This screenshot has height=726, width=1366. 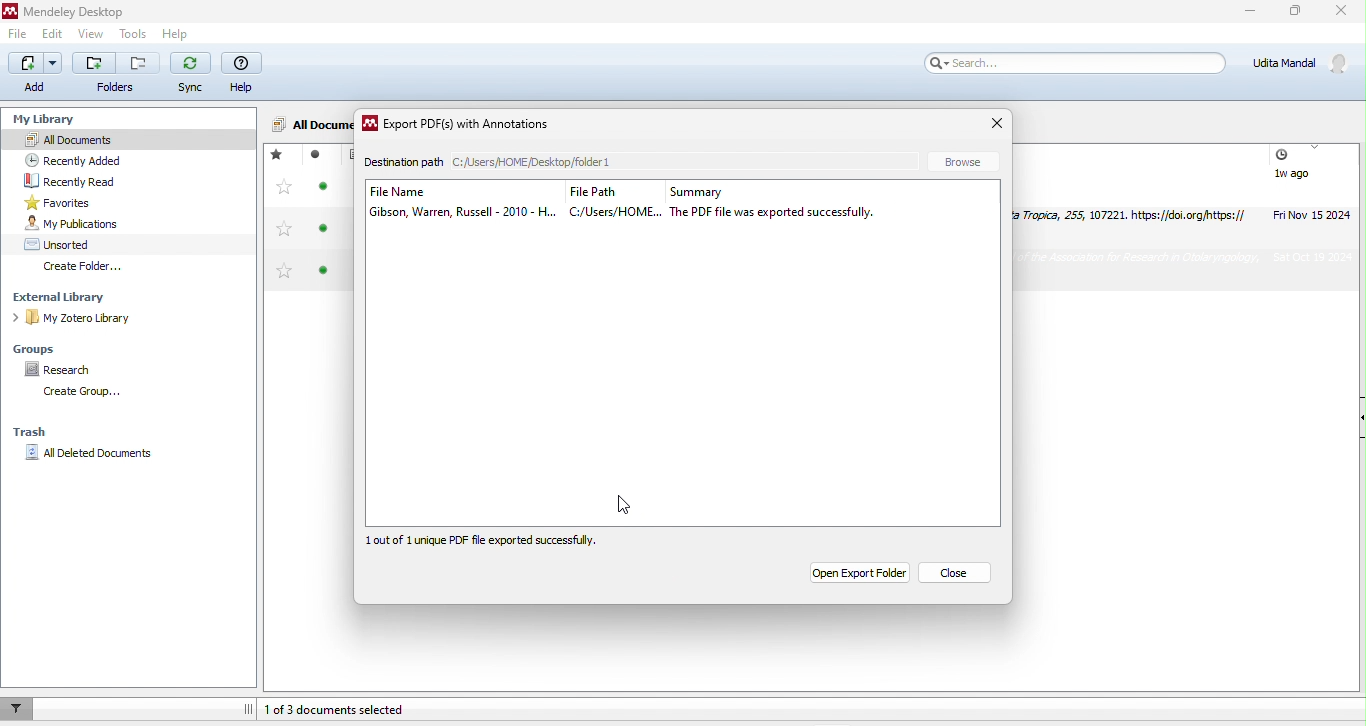 I want to click on external library, so click(x=65, y=297).